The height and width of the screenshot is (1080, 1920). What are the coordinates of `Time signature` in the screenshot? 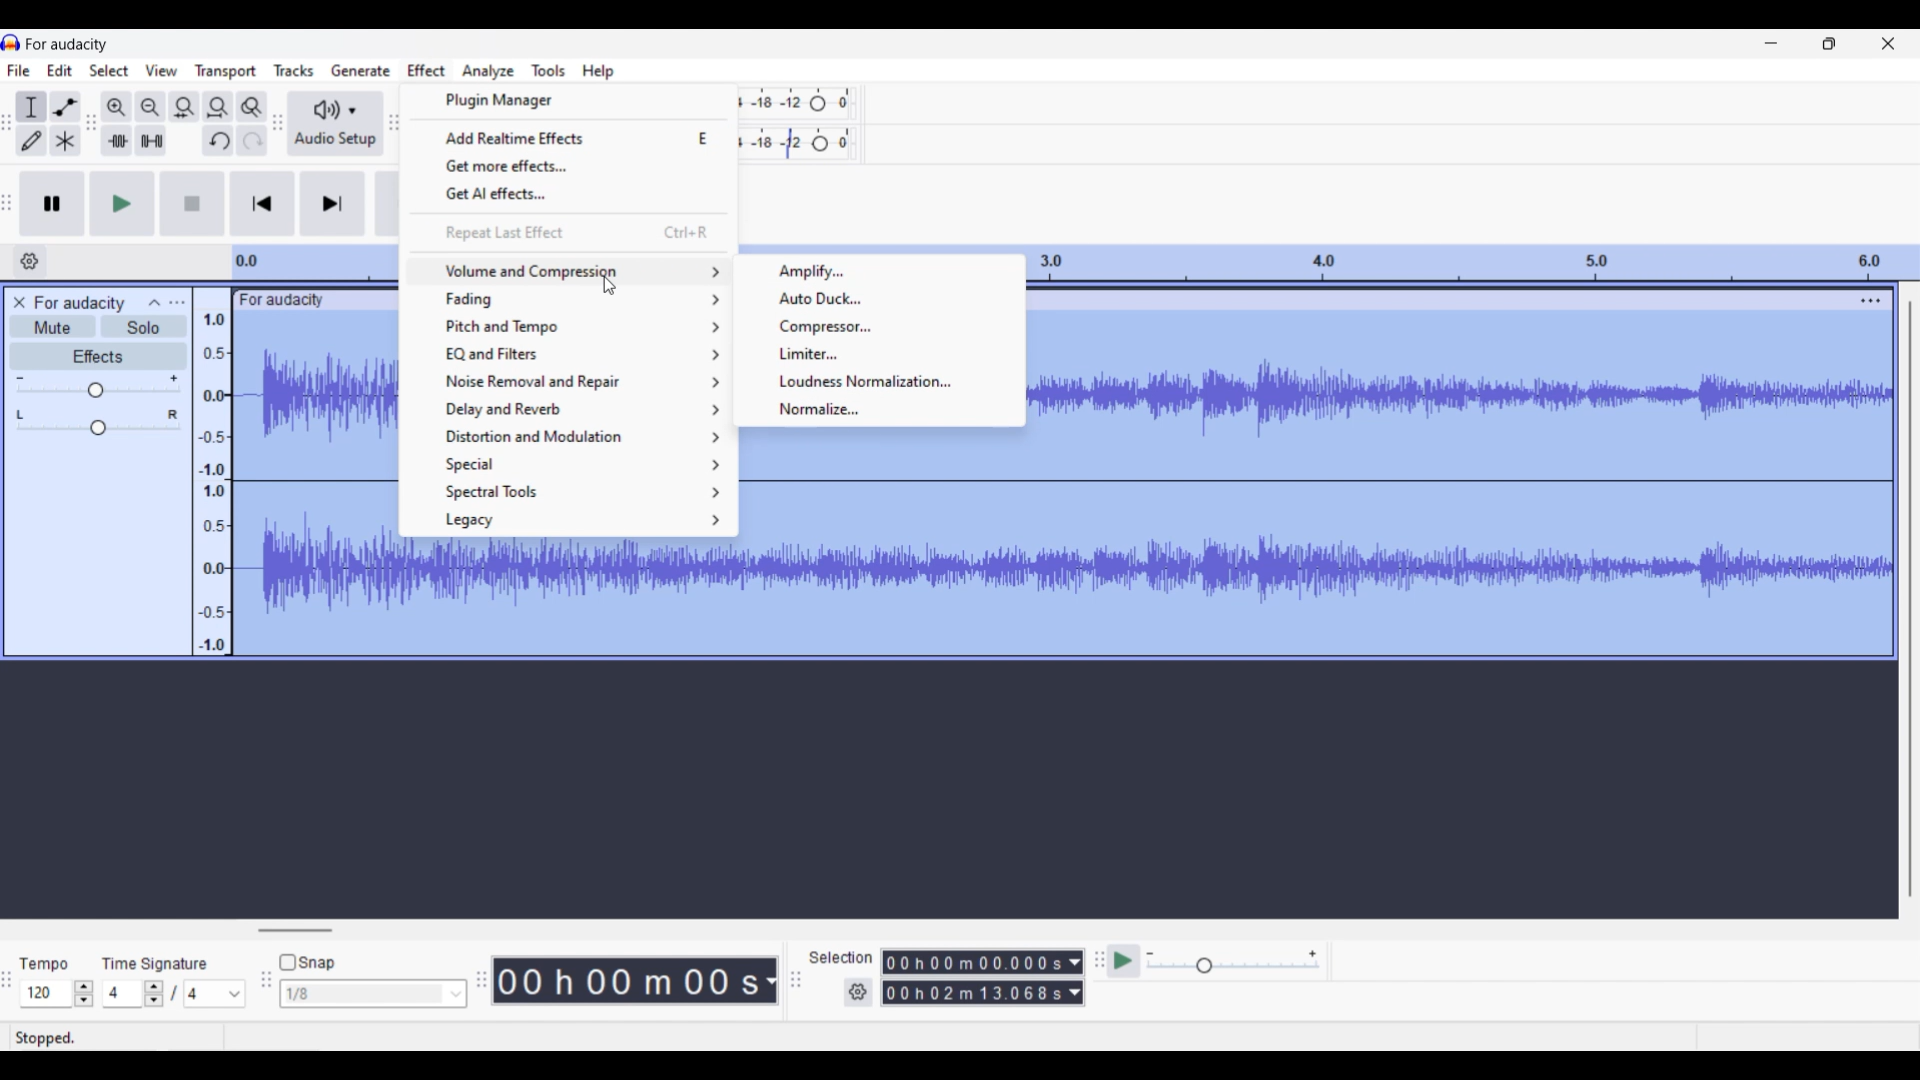 It's located at (156, 963).